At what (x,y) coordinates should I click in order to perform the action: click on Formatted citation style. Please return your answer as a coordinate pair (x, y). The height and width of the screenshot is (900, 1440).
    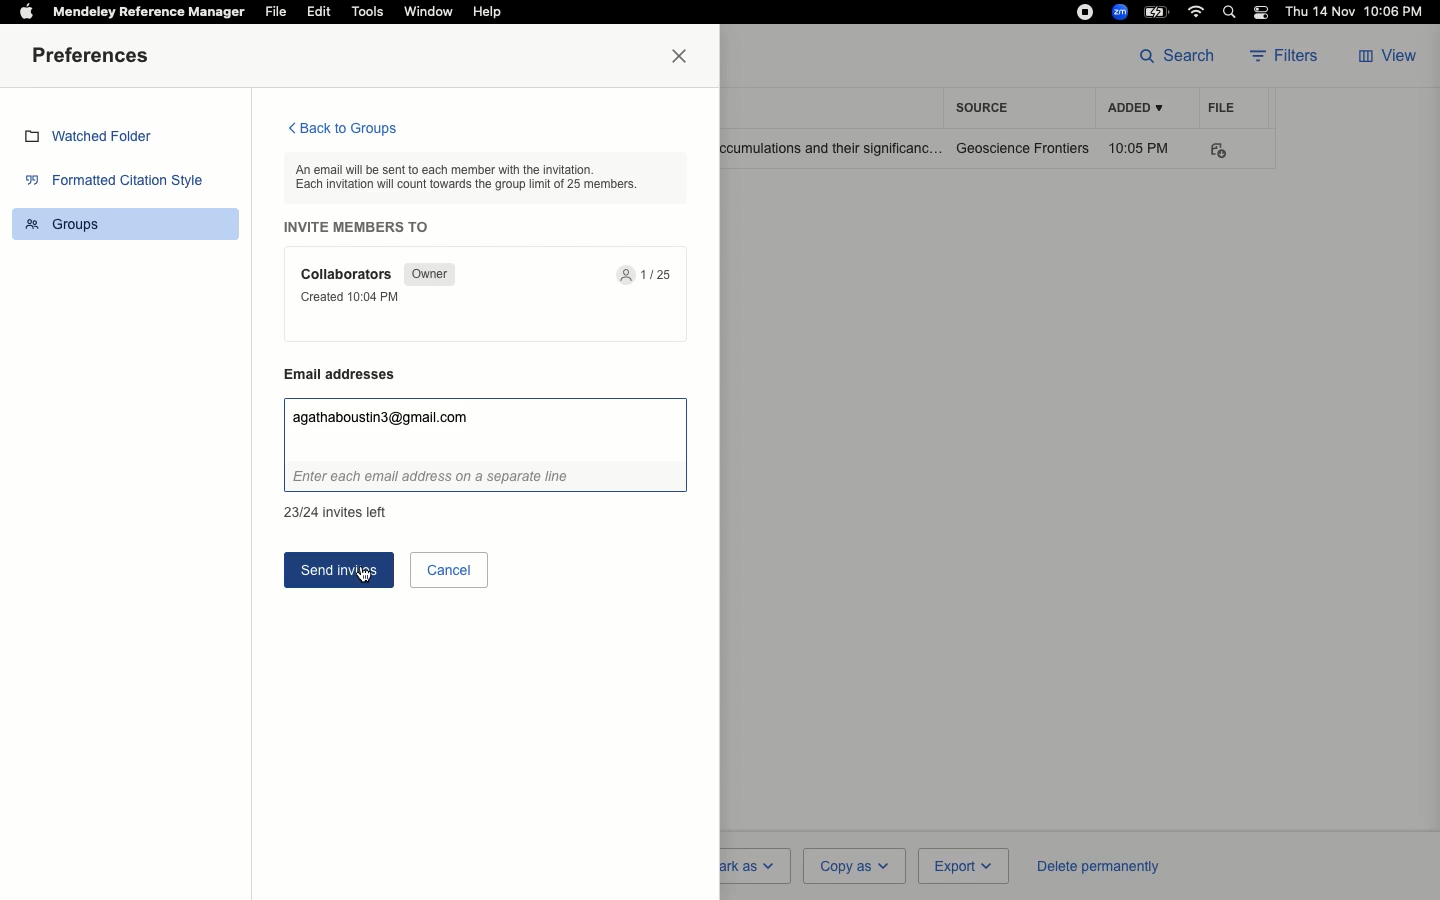
    Looking at the image, I should click on (120, 183).